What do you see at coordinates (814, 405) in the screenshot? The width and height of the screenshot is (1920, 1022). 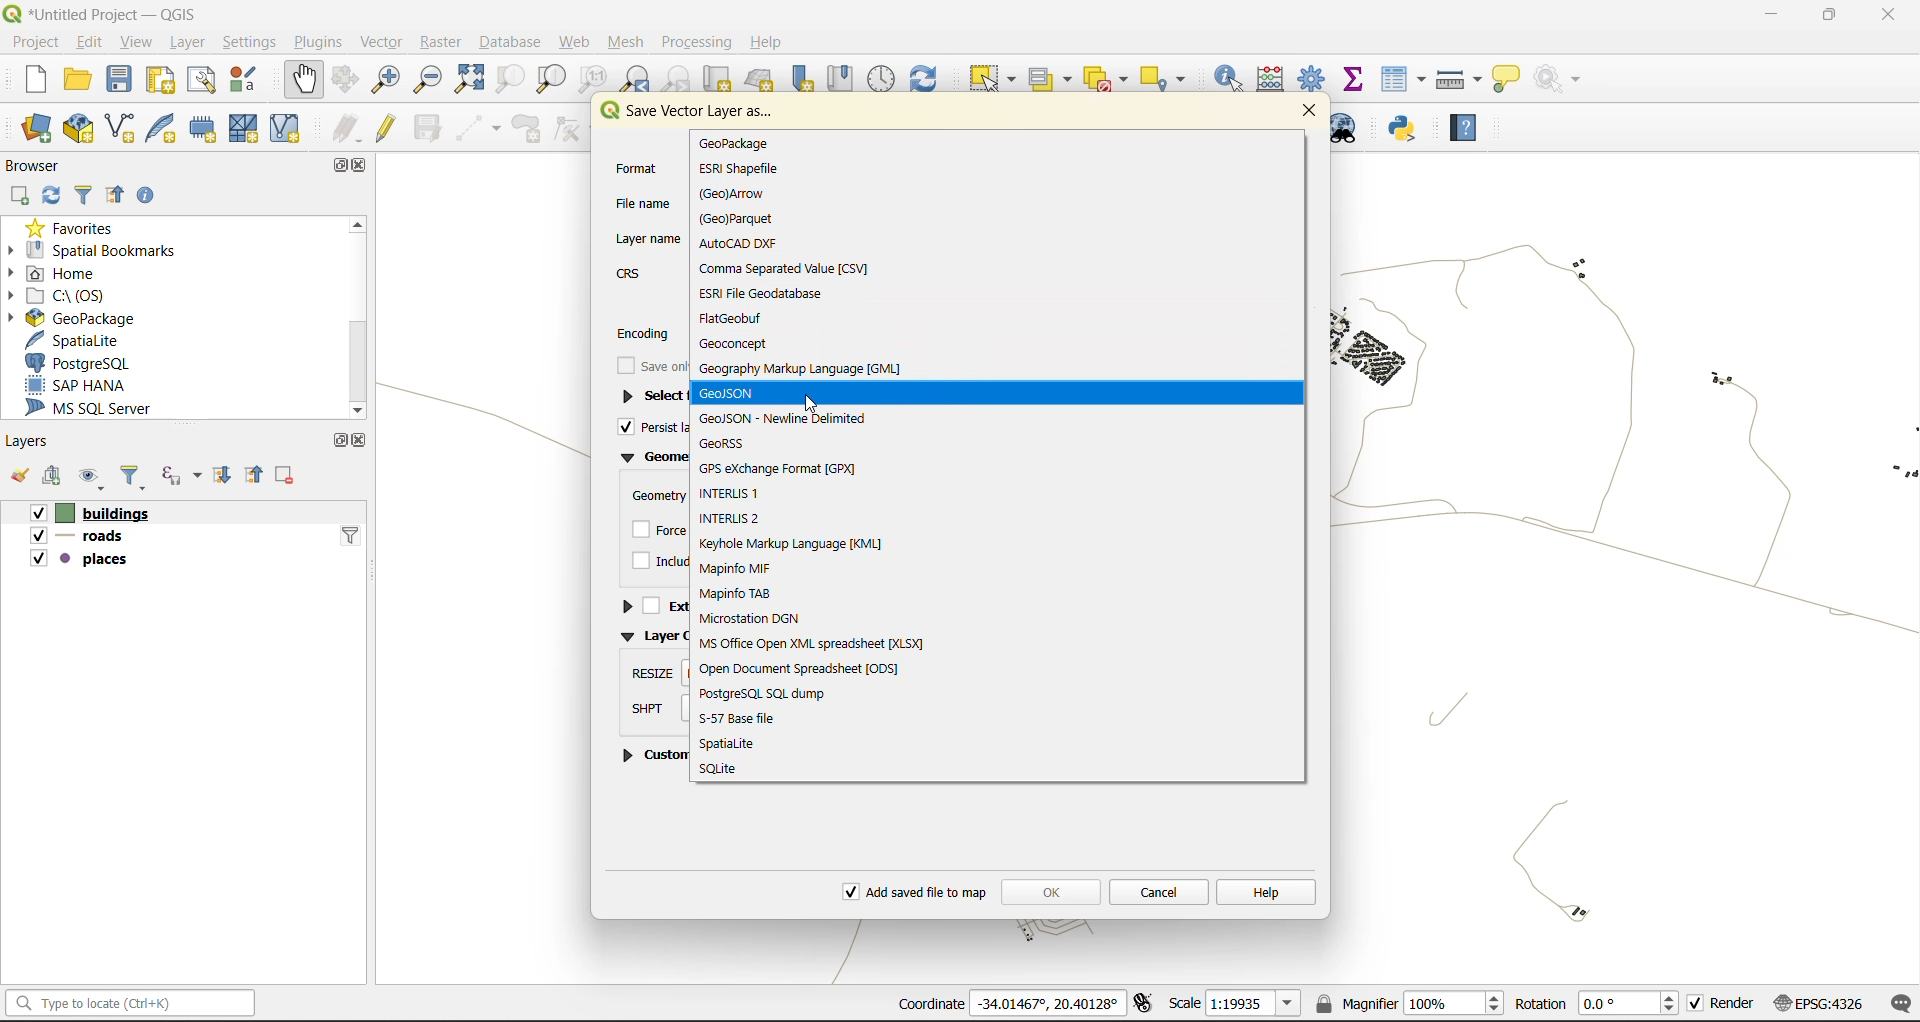 I see `cursor` at bounding box center [814, 405].